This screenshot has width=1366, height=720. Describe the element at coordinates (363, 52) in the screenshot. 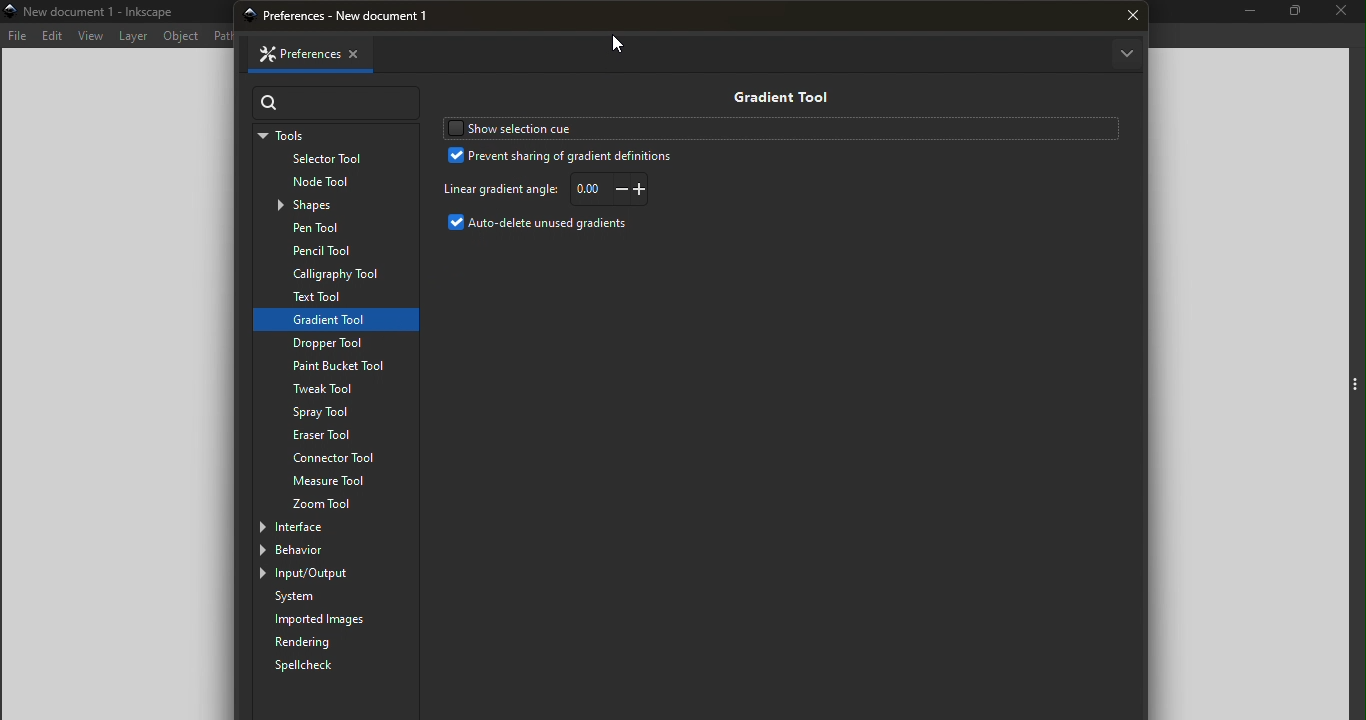

I see `Close` at that location.